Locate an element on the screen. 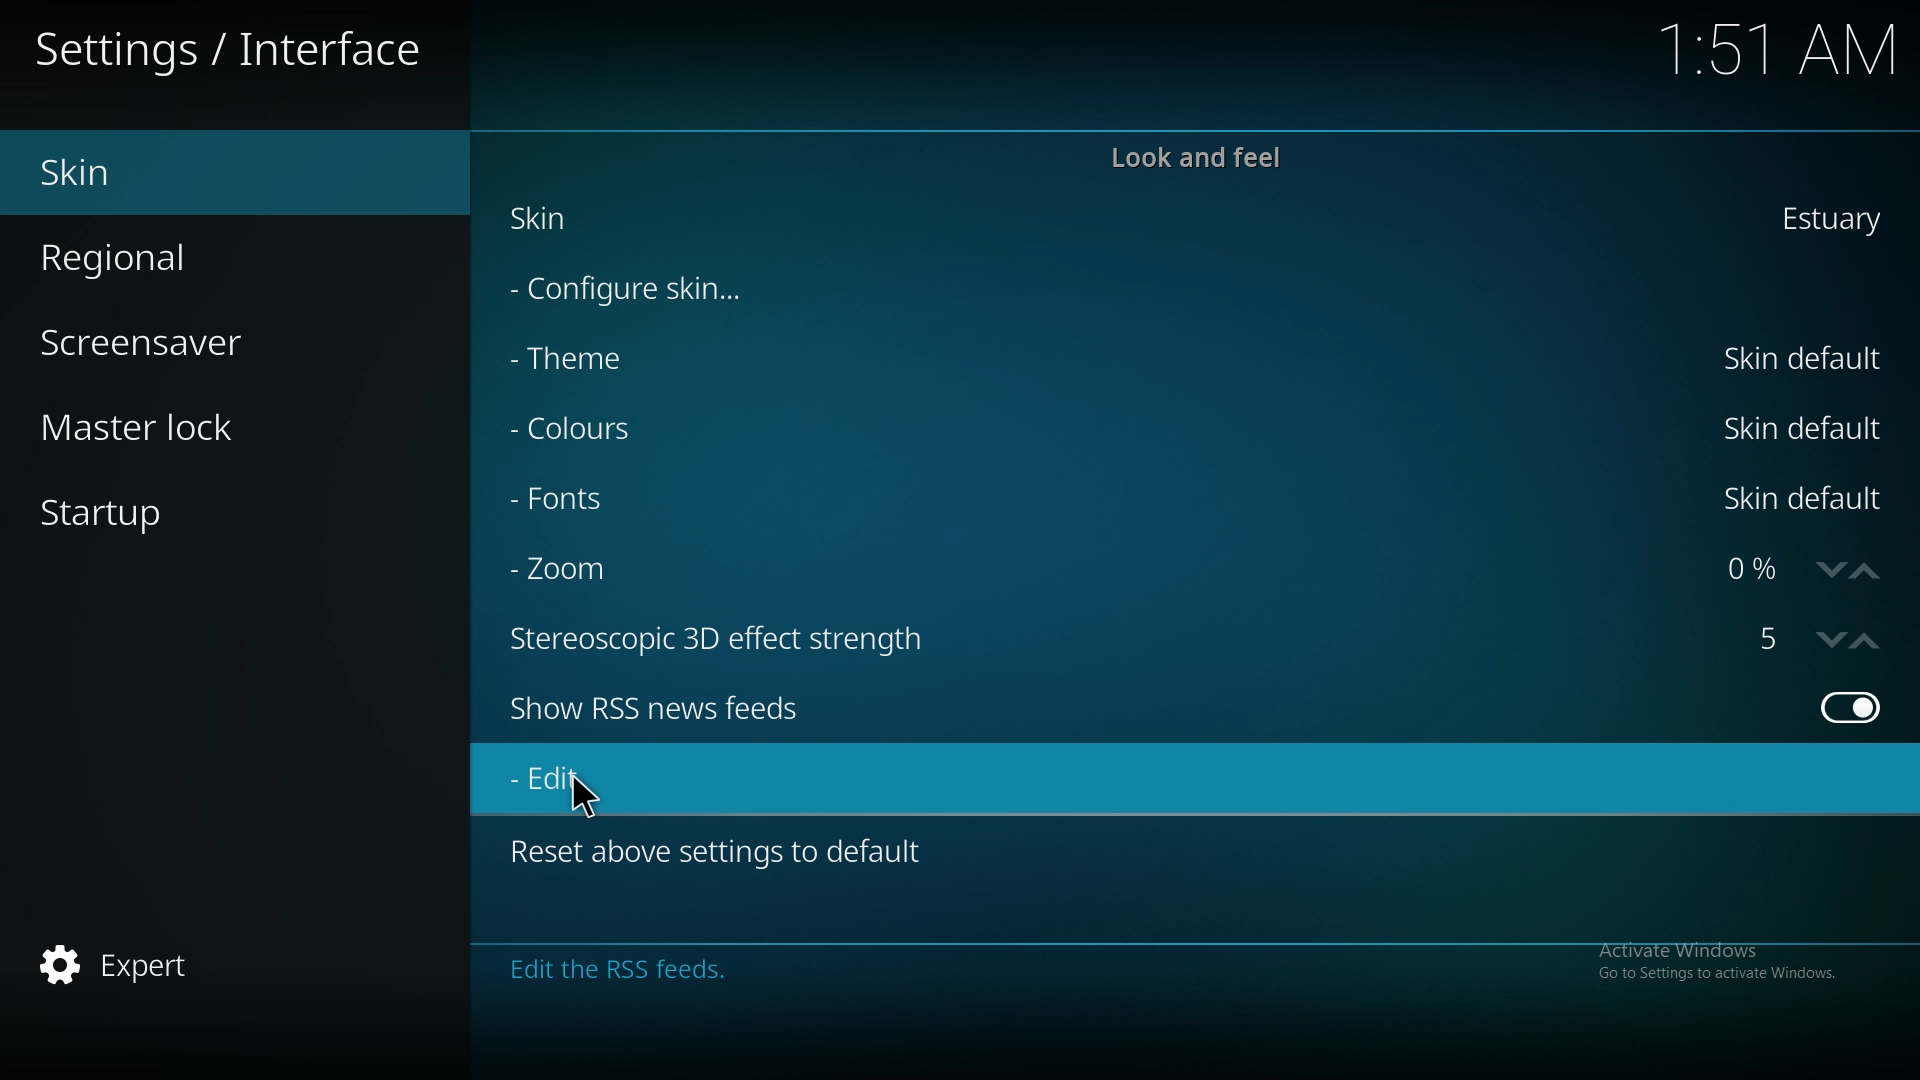  regional is located at coordinates (151, 254).